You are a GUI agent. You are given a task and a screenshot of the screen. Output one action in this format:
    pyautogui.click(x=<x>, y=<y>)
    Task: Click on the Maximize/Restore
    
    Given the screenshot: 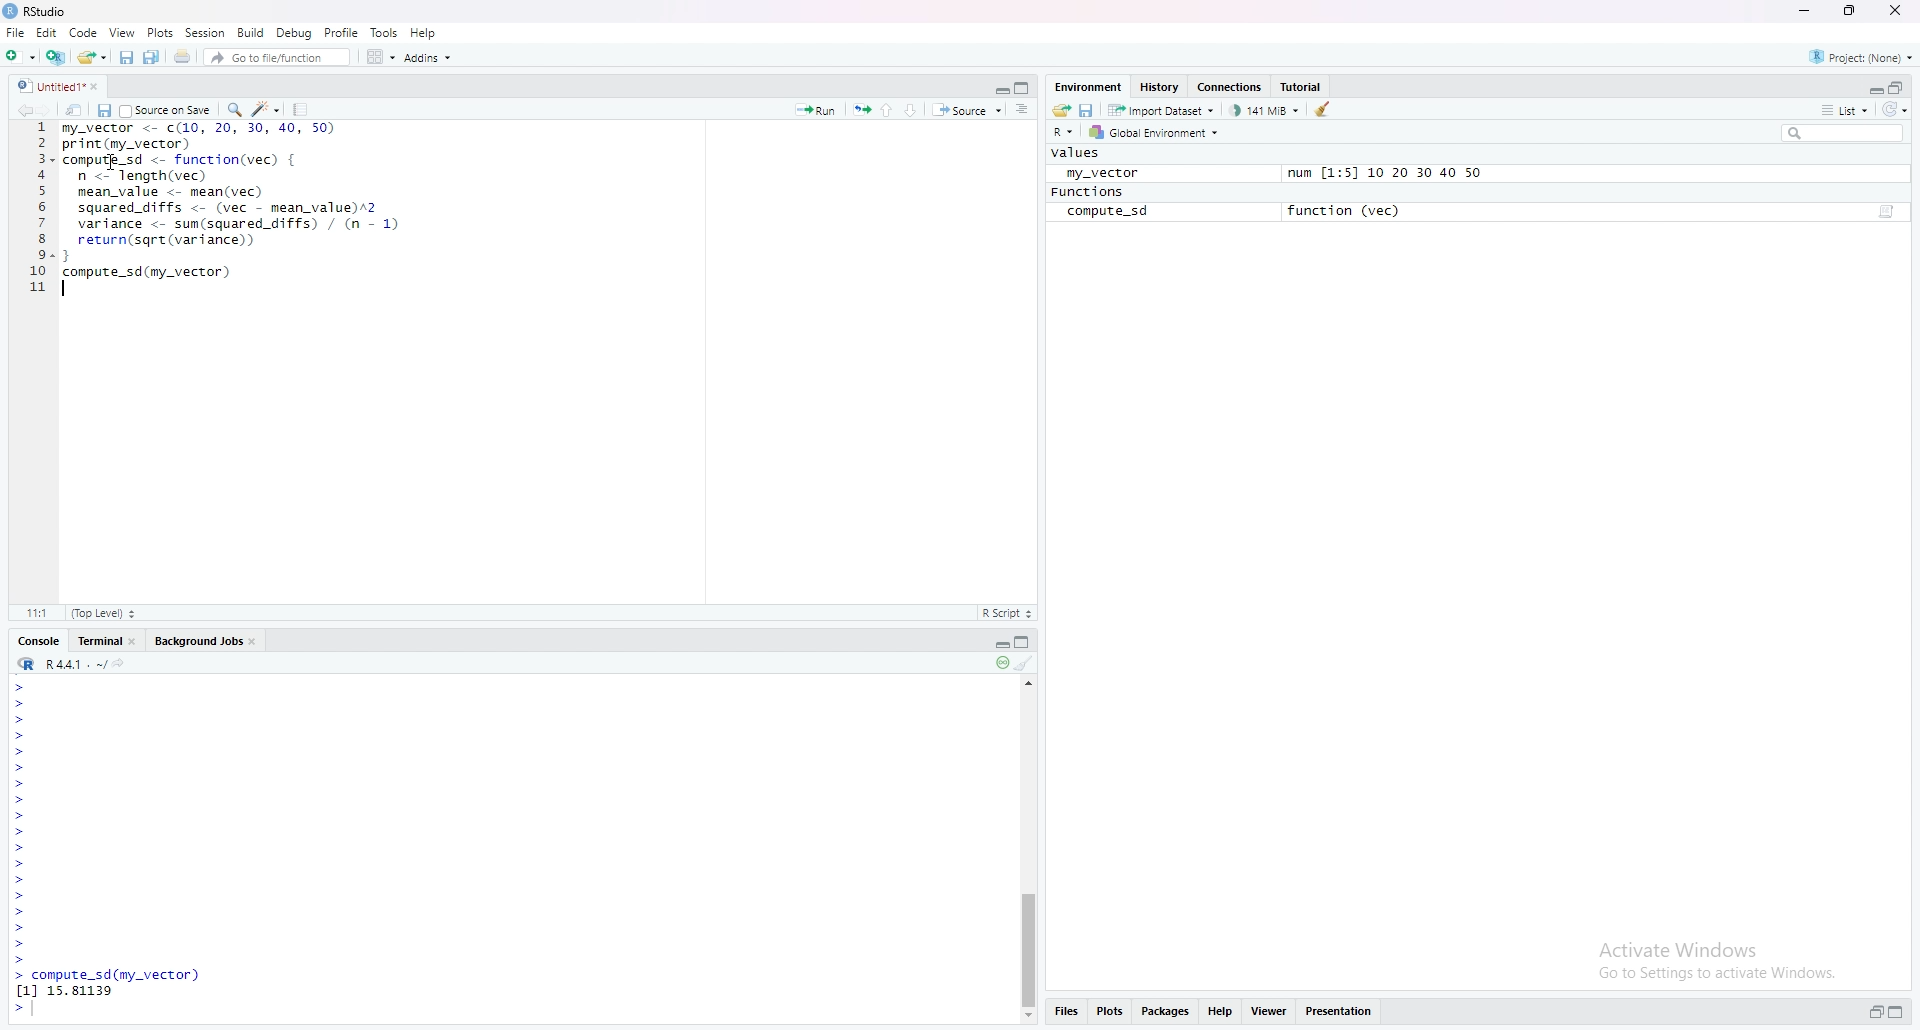 What is the action you would take?
    pyautogui.click(x=1847, y=11)
    